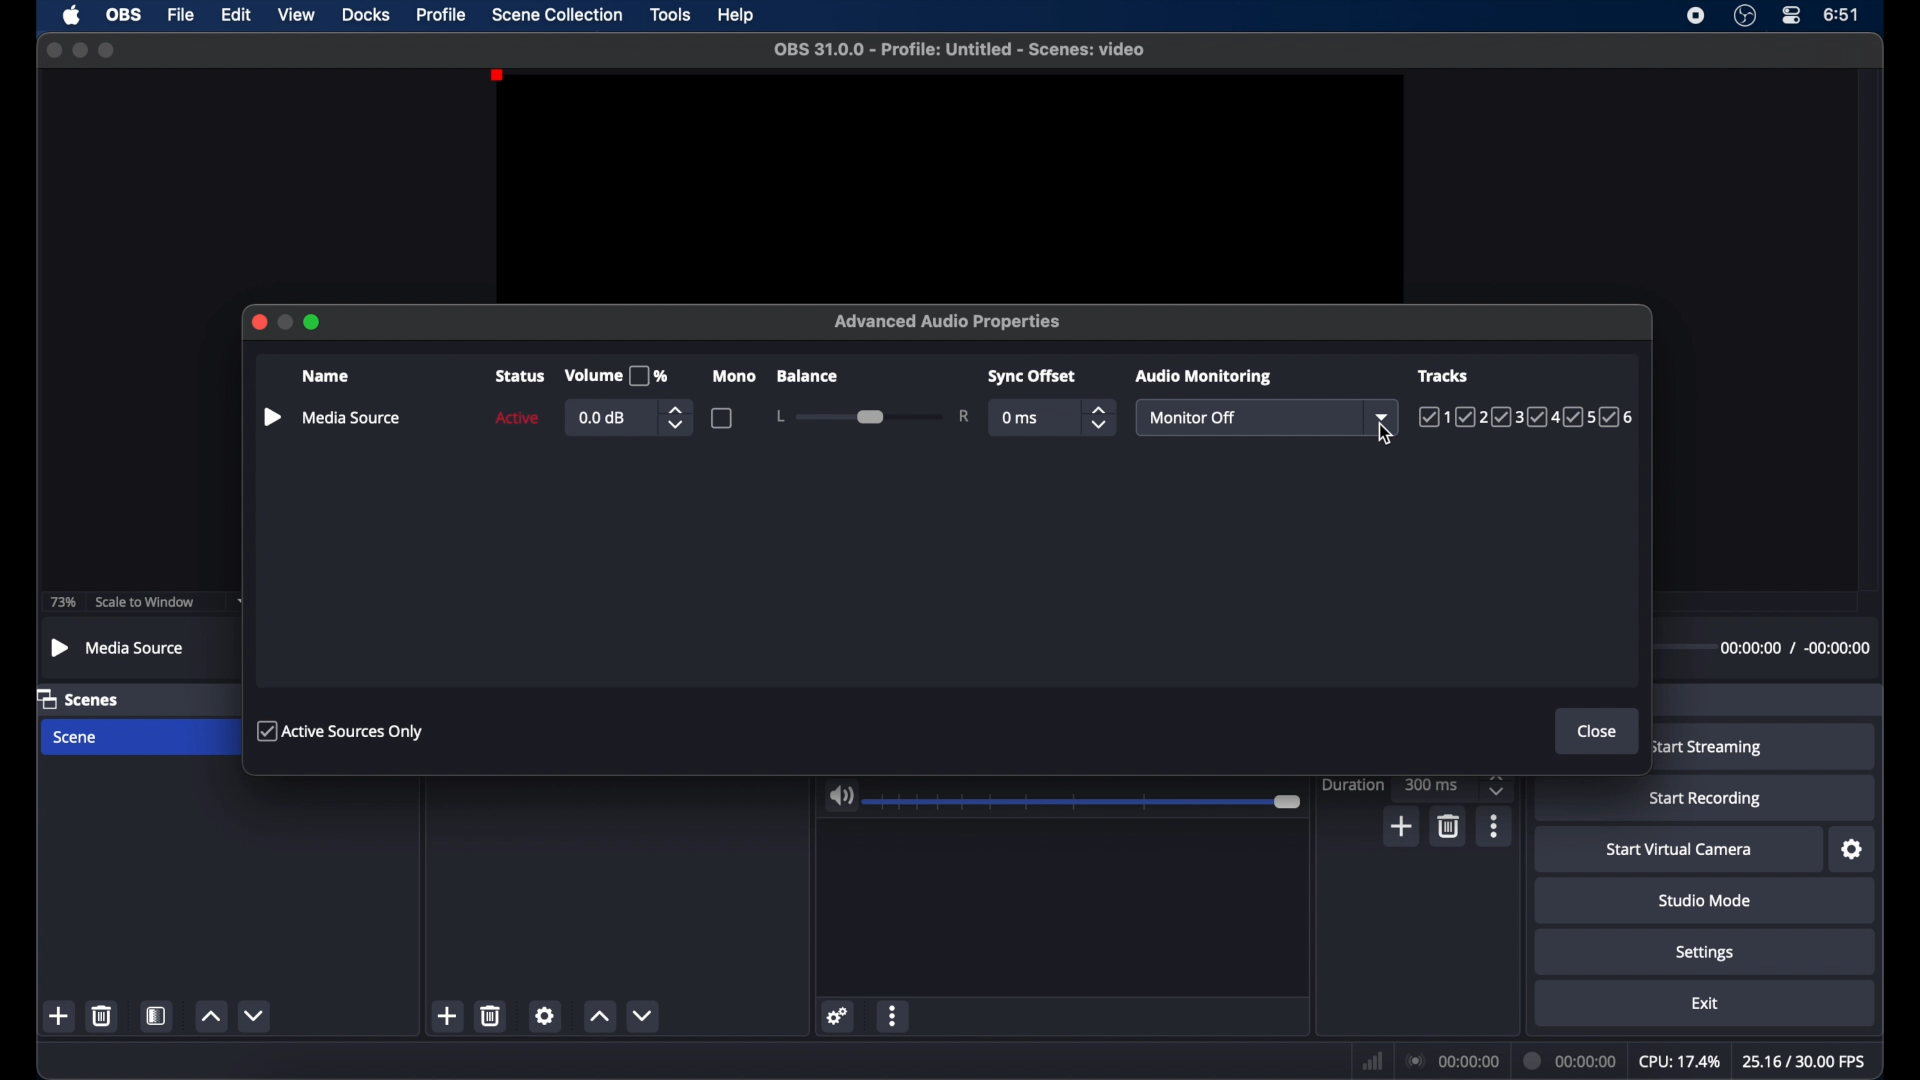  What do you see at coordinates (145, 603) in the screenshot?
I see `scale to window` at bounding box center [145, 603].